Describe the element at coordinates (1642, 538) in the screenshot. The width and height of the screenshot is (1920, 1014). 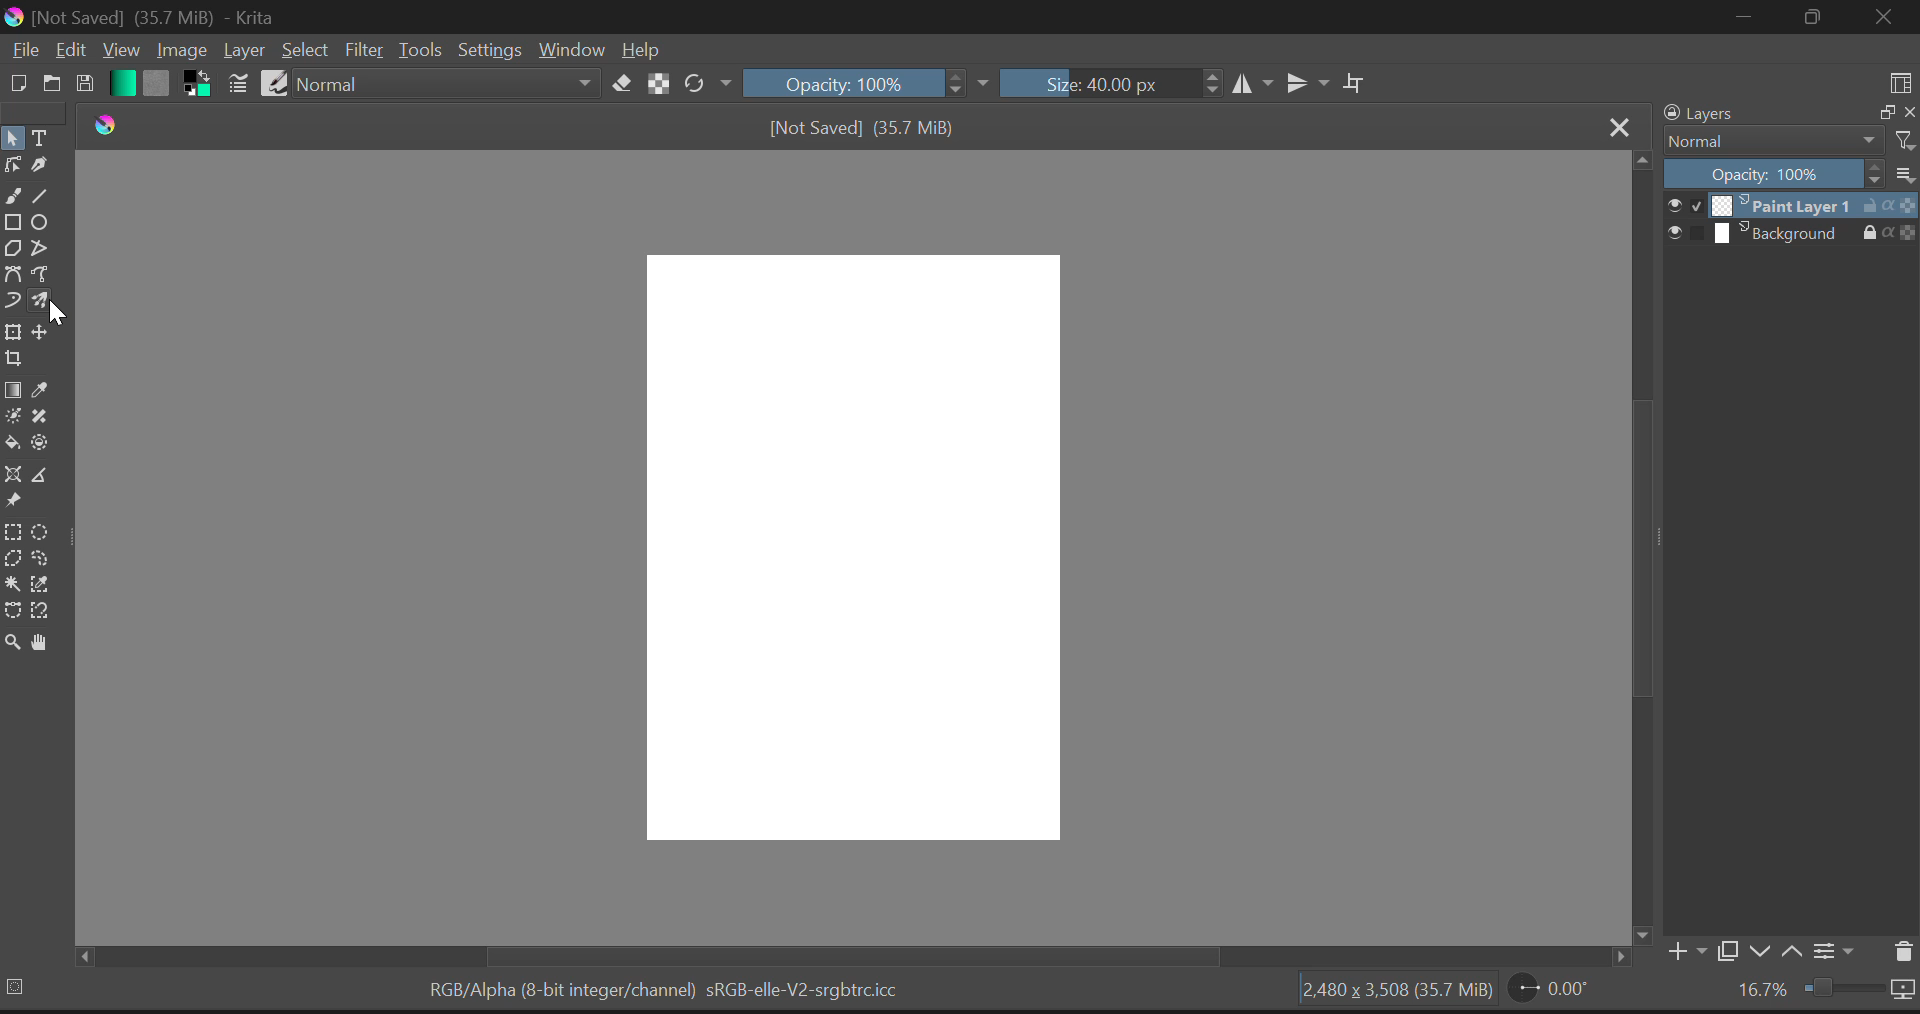
I see `Scroll Bar` at that location.